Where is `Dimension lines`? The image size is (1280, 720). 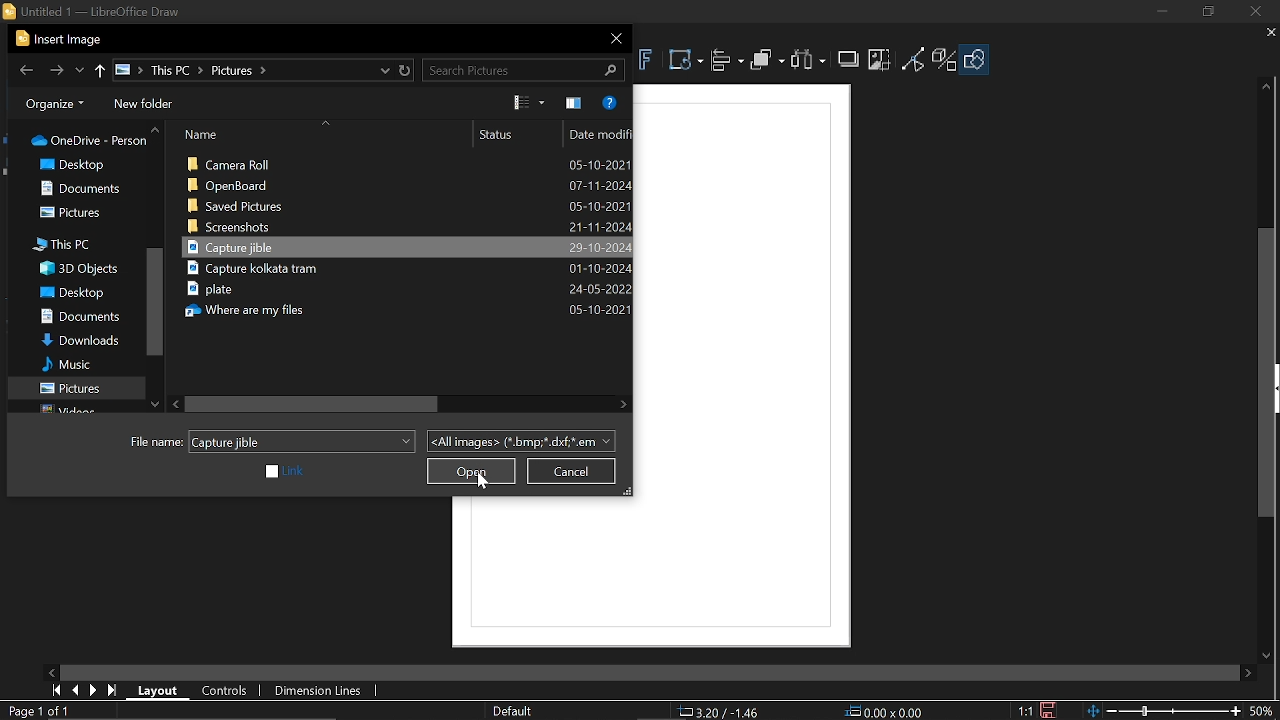
Dimension lines is located at coordinates (320, 691).